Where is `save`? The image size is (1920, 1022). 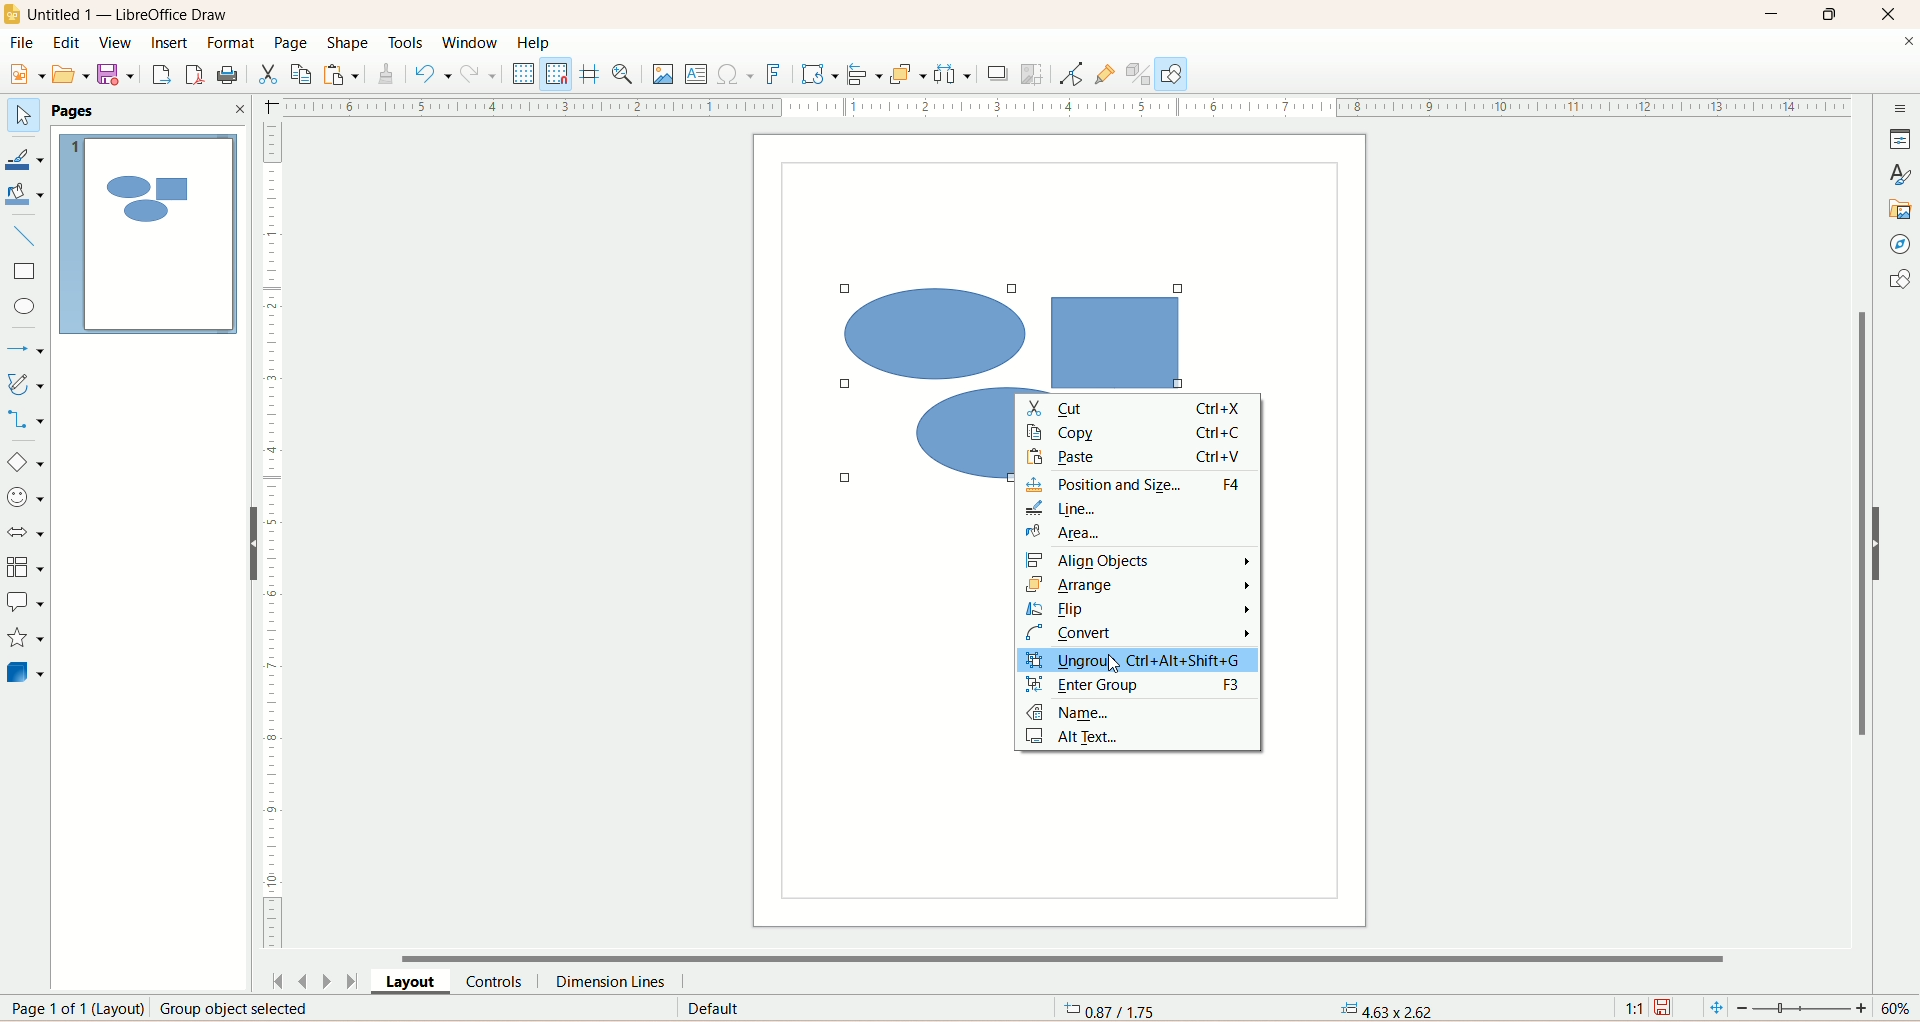 save is located at coordinates (1667, 1008).